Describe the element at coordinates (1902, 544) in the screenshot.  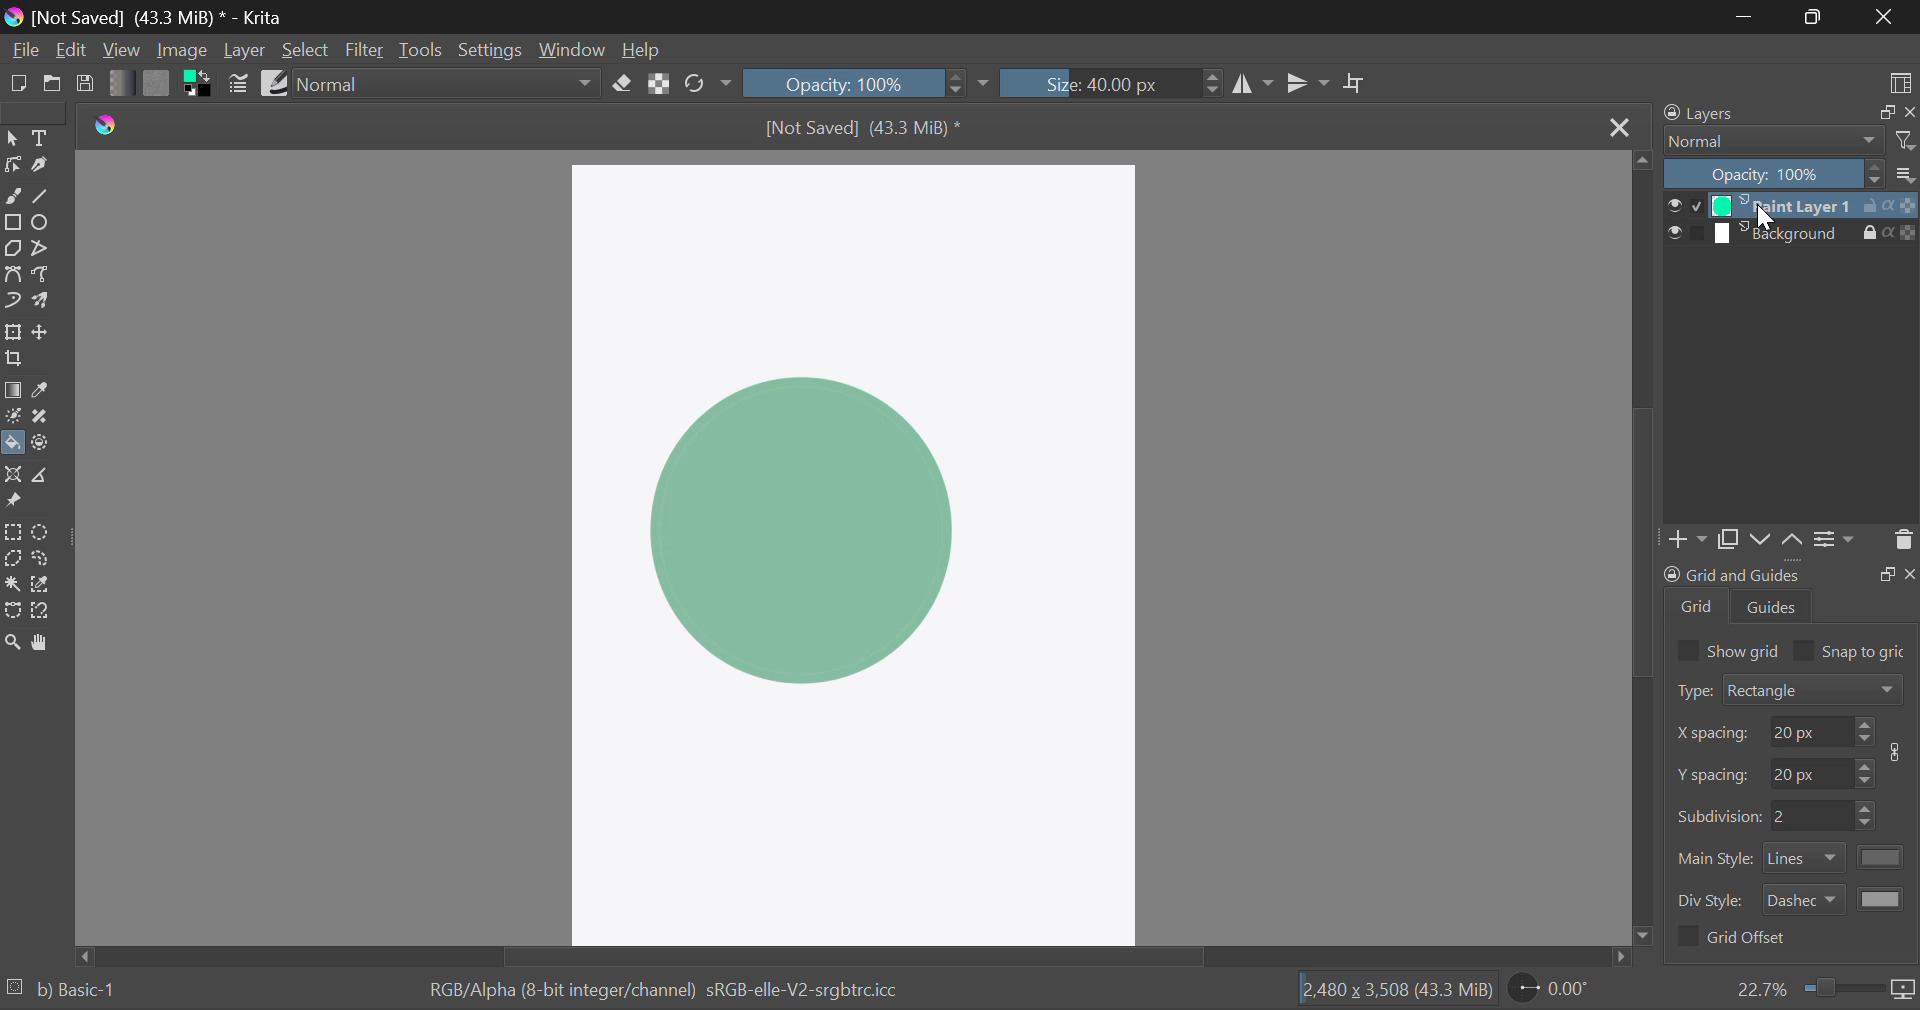
I see `Delete Layer` at that location.